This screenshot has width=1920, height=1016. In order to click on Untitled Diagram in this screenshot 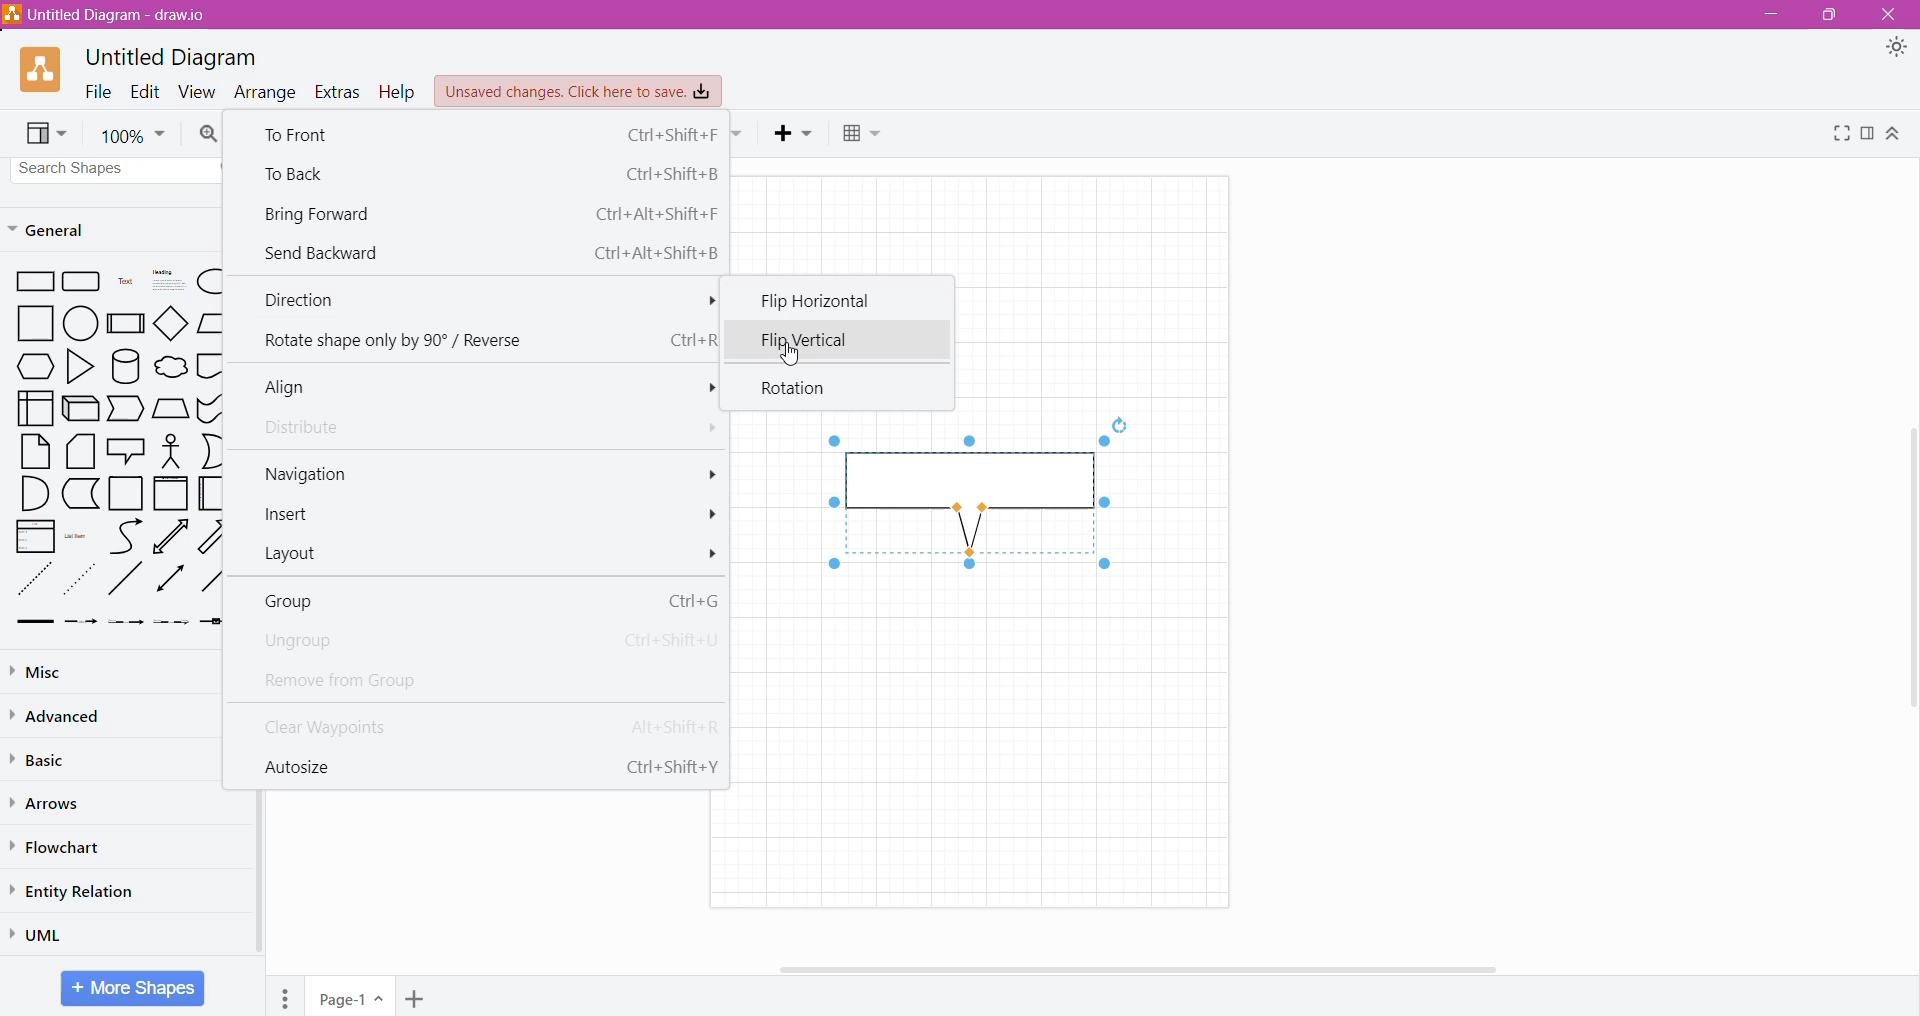, I will do `click(172, 58)`.